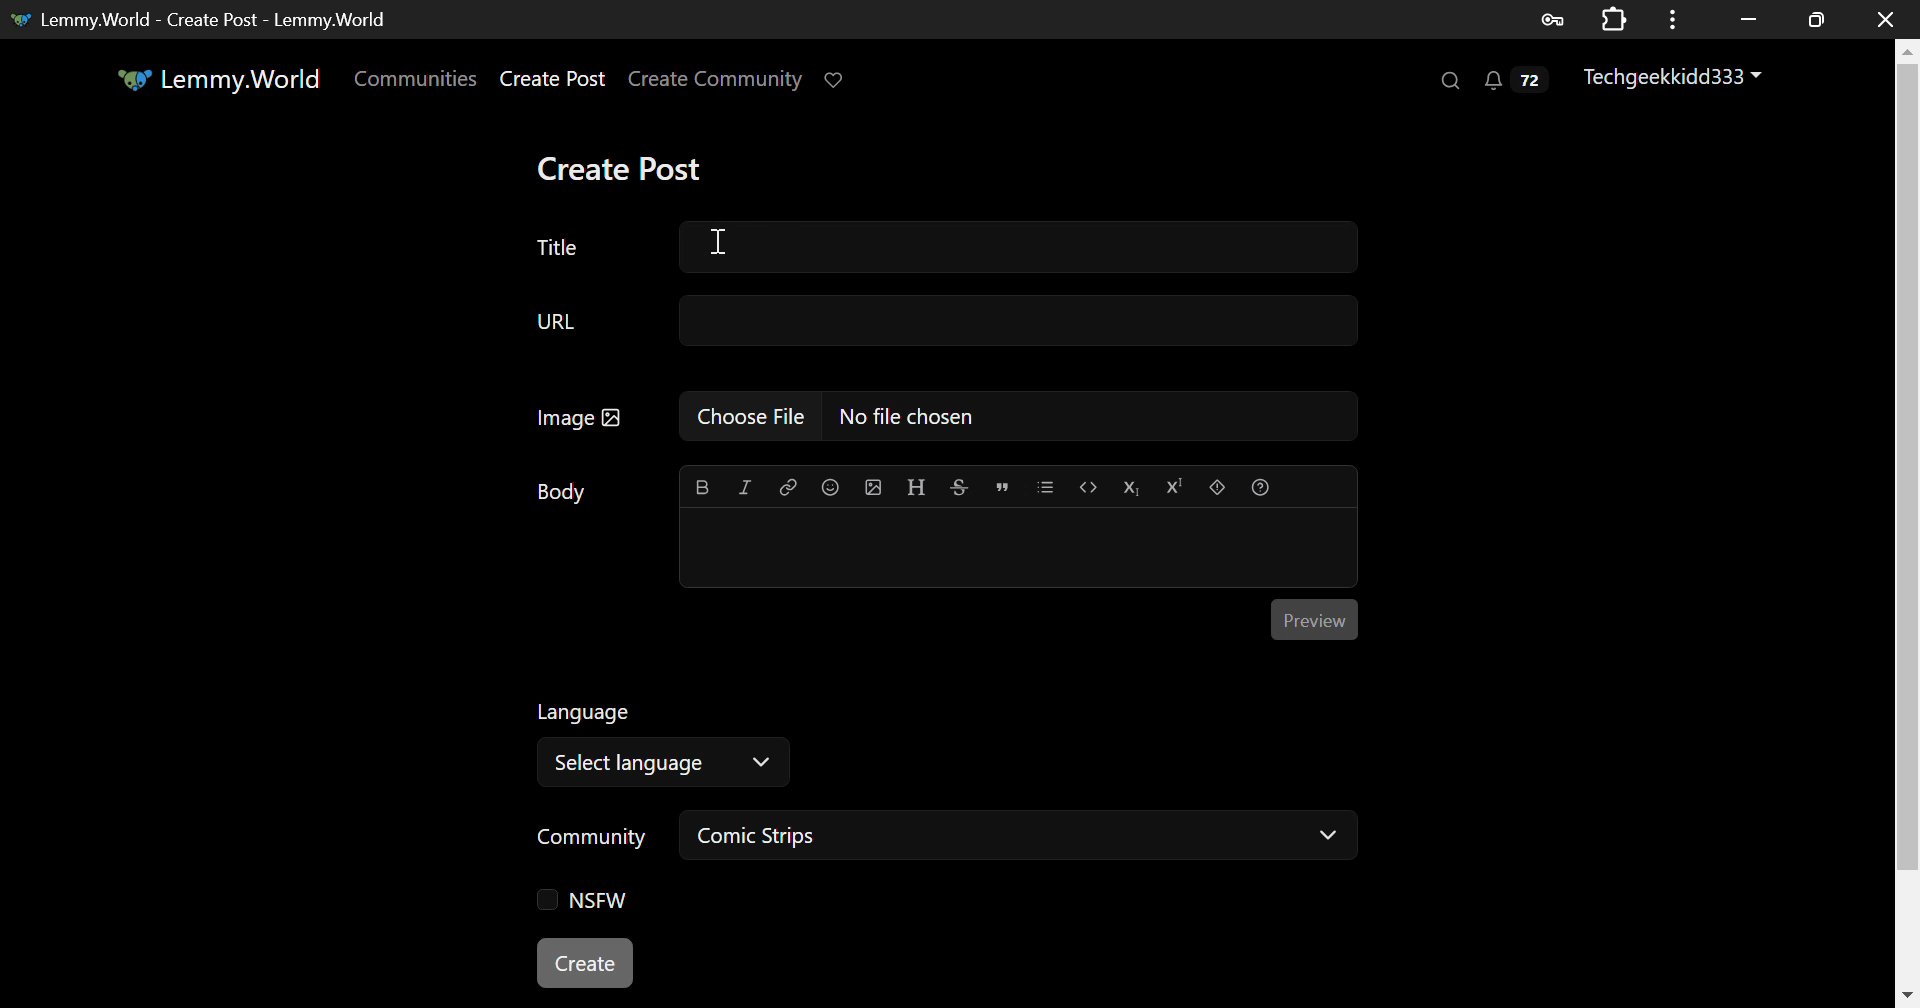  I want to click on Techgeekkidd333, so click(1675, 79).